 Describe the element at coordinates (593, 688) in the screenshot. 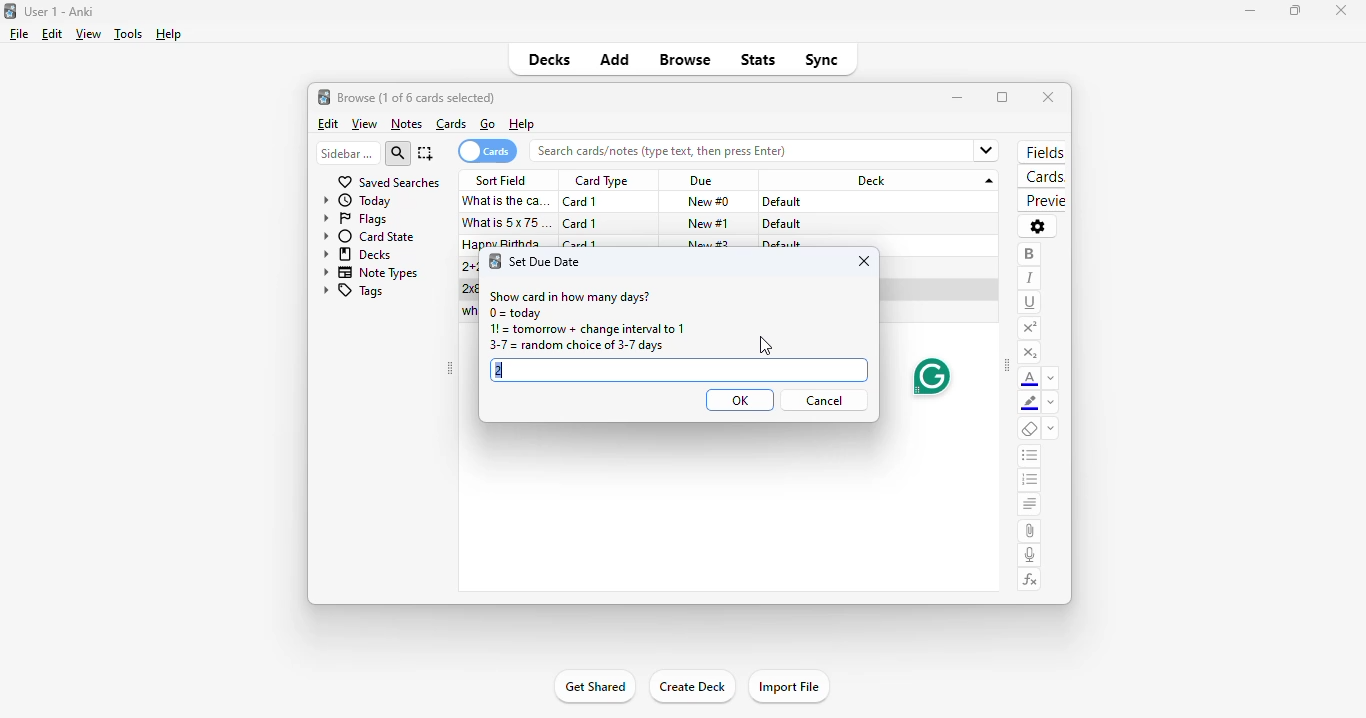

I see `get shared` at that location.